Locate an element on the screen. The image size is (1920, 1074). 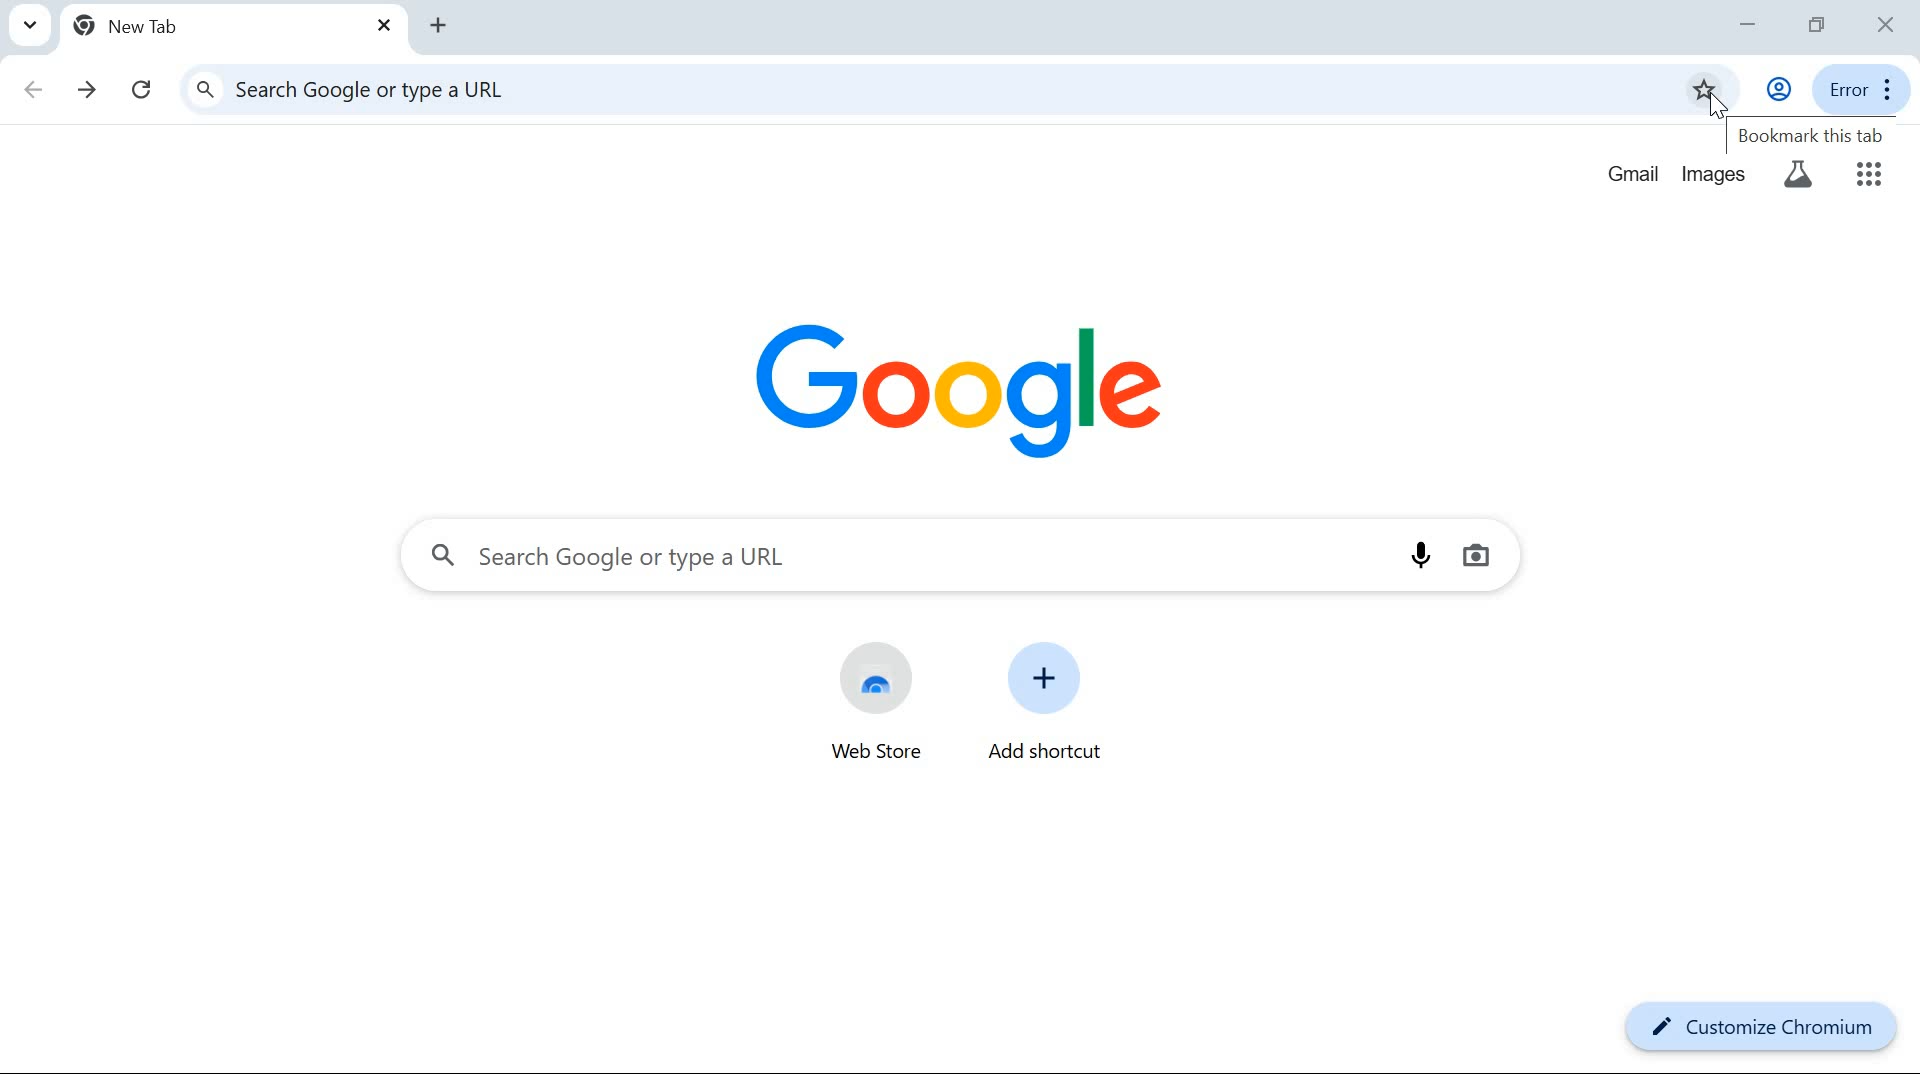
mouse pointer is located at coordinates (1716, 108).